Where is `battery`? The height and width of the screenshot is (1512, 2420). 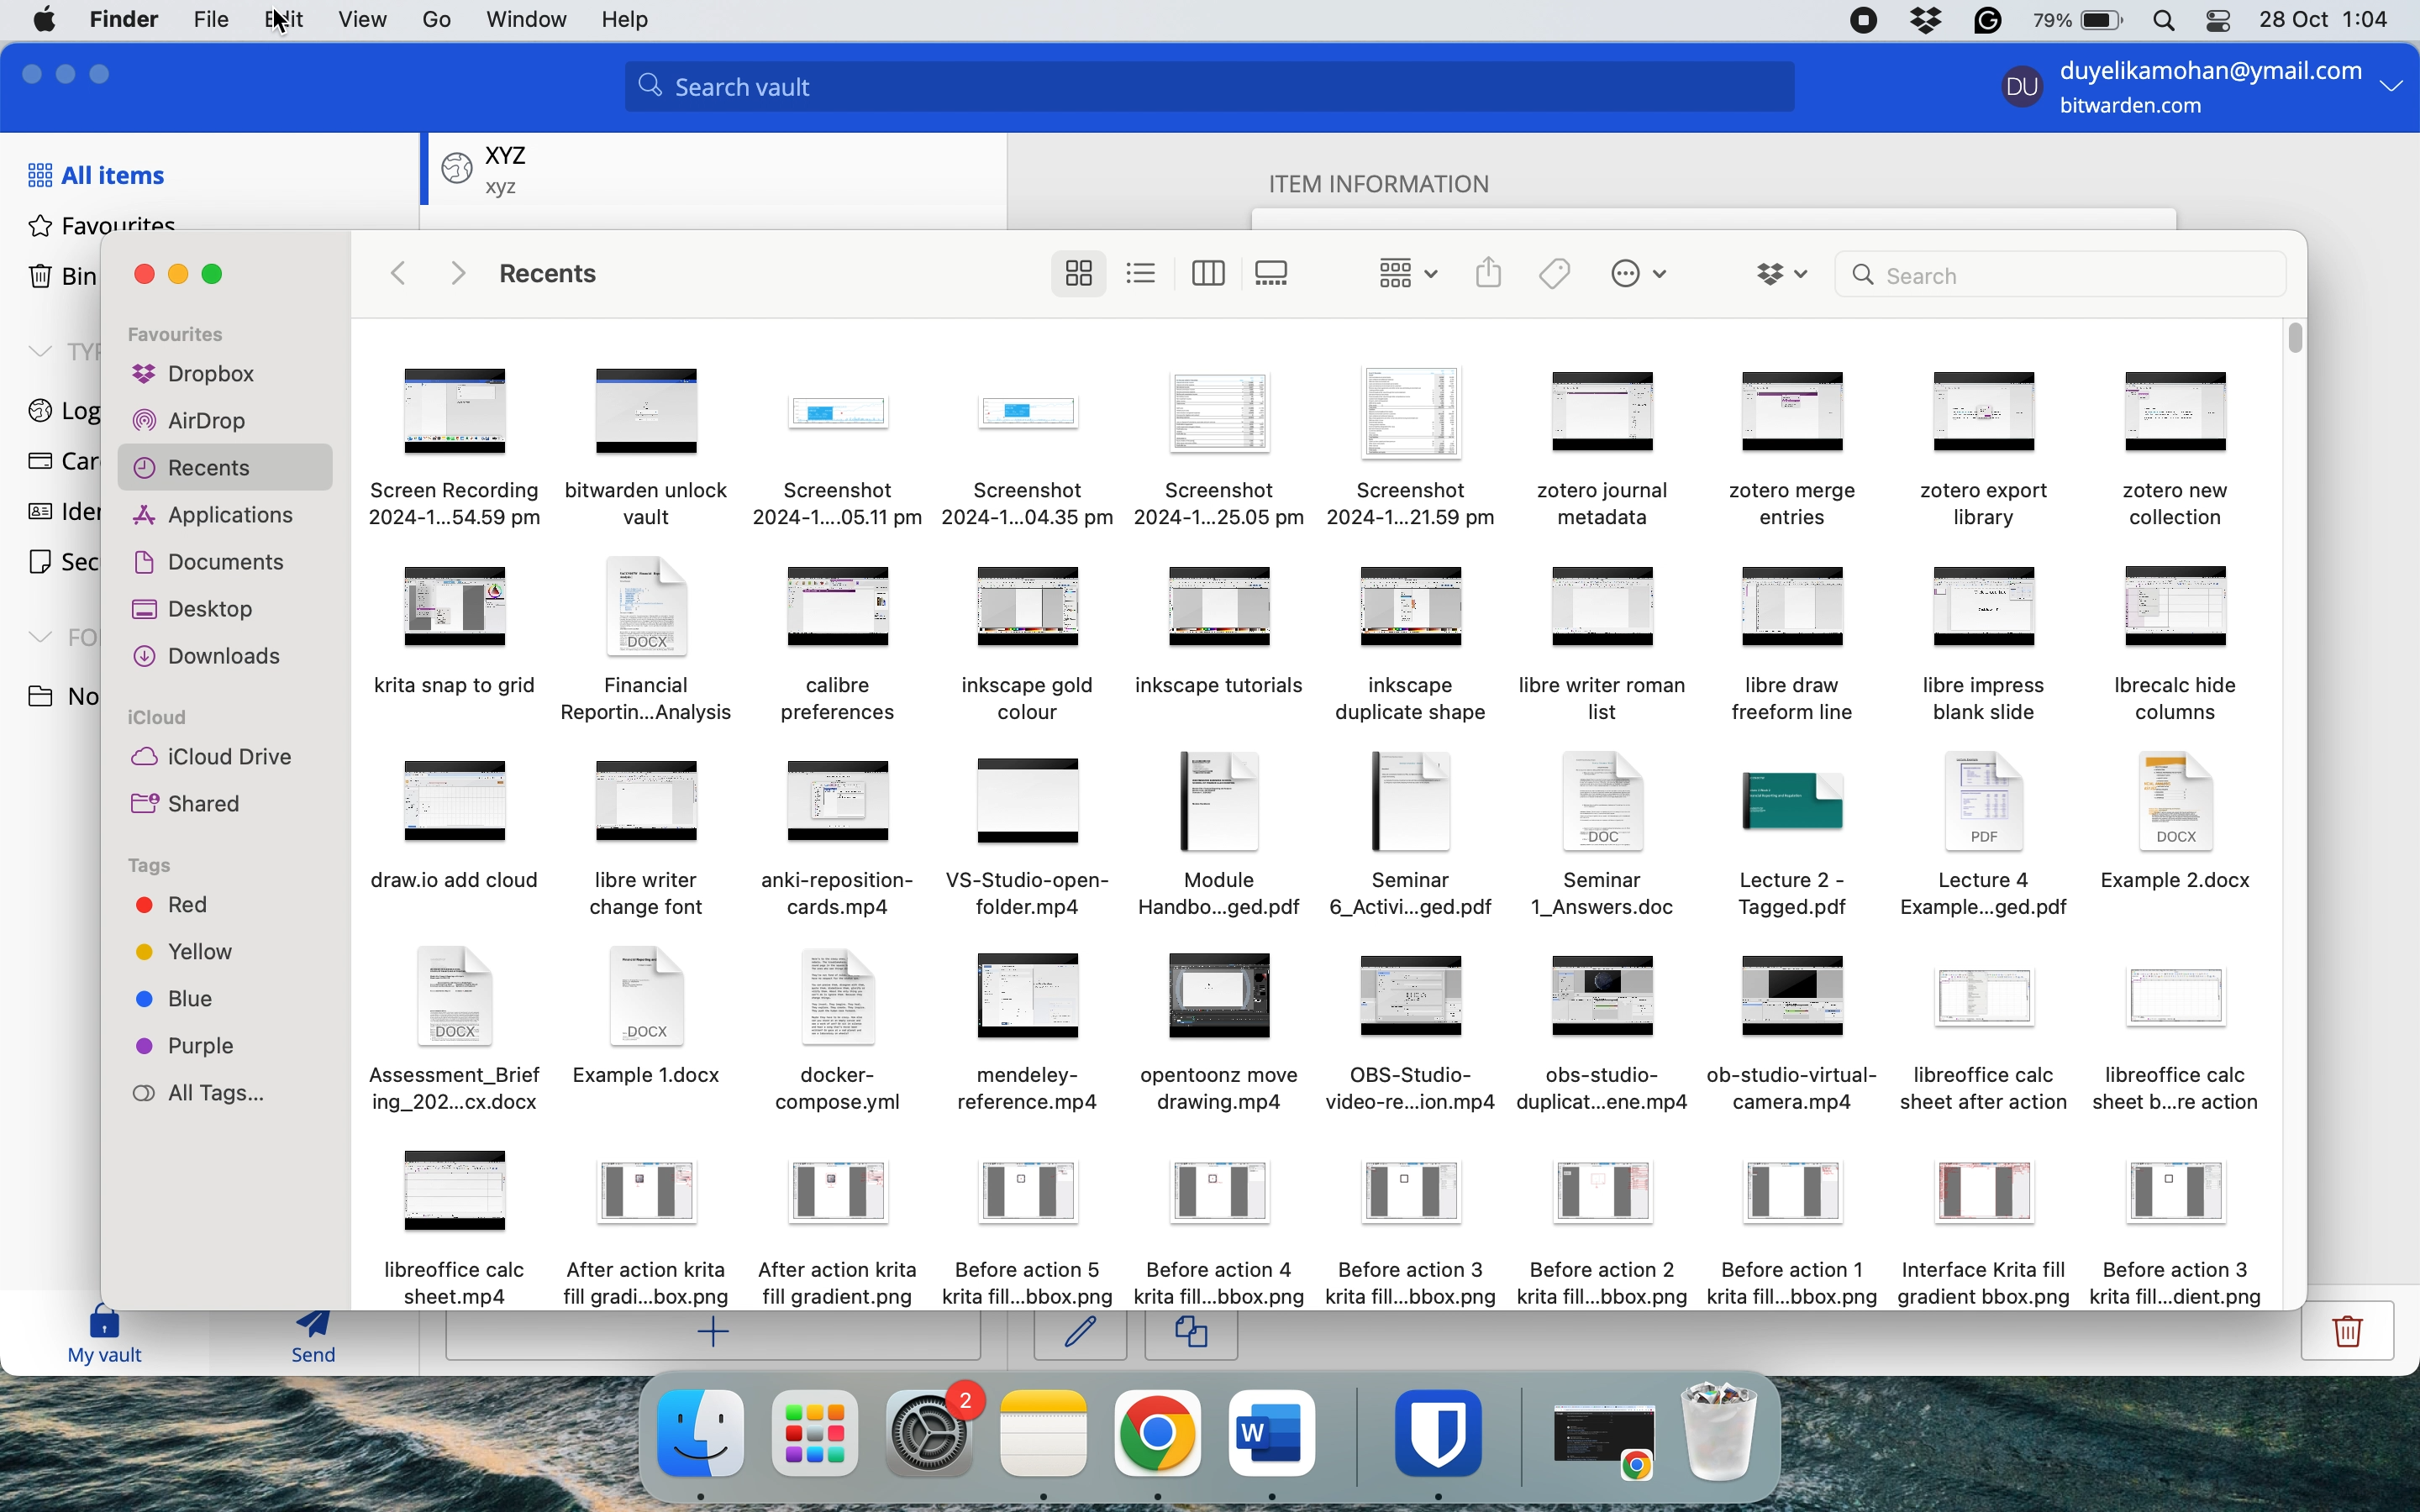 battery is located at coordinates (2072, 21).